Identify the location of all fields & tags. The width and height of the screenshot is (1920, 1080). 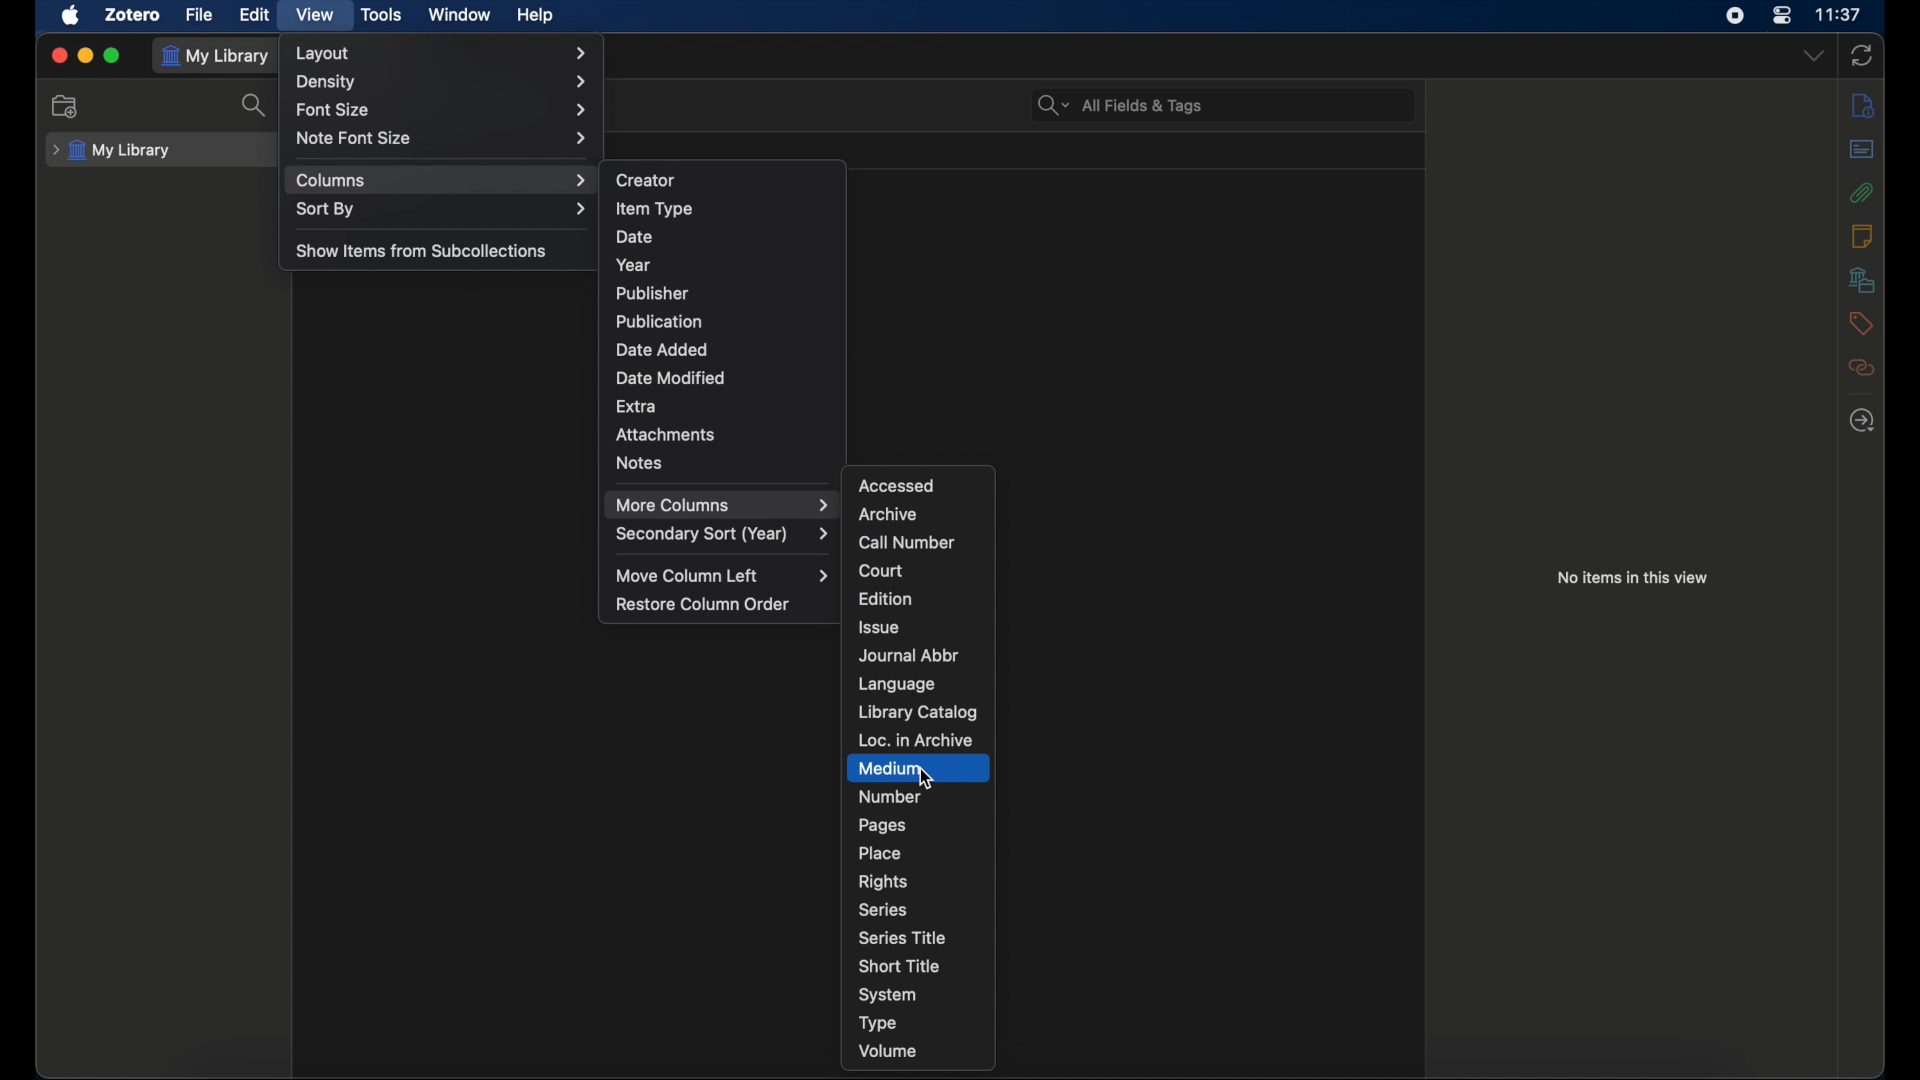
(1121, 104).